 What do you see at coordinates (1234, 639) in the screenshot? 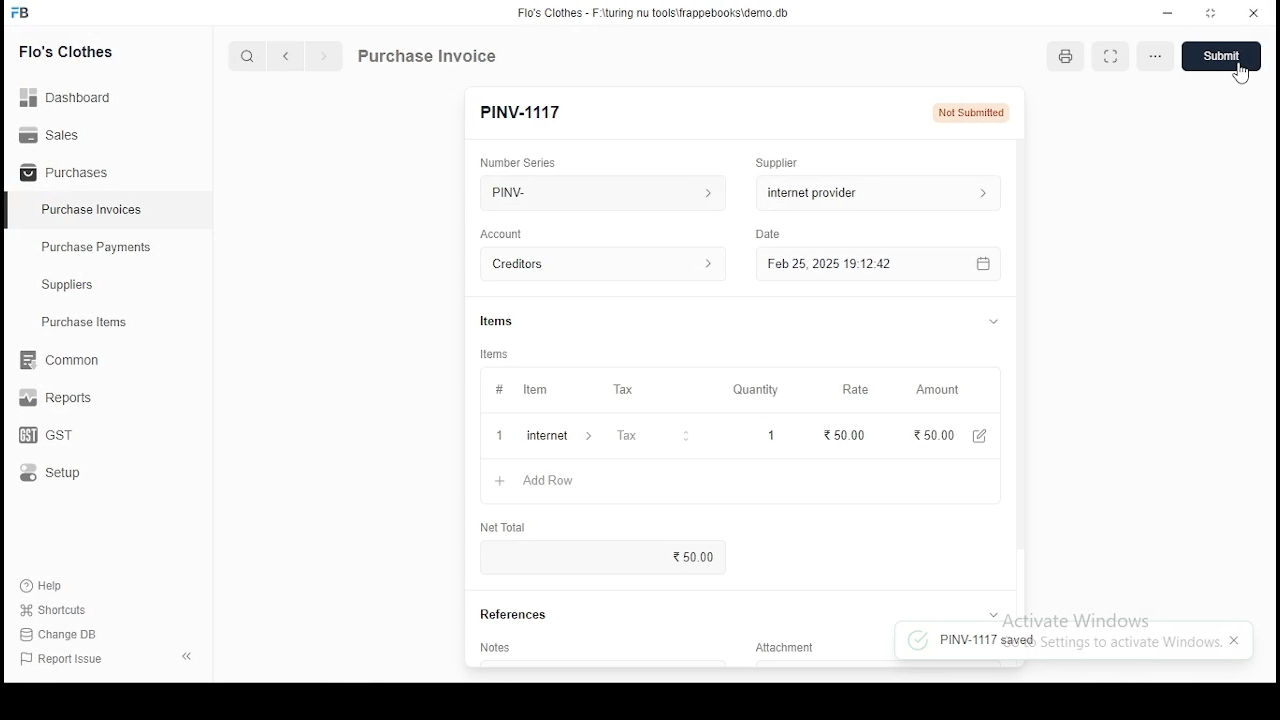
I see `close` at bounding box center [1234, 639].